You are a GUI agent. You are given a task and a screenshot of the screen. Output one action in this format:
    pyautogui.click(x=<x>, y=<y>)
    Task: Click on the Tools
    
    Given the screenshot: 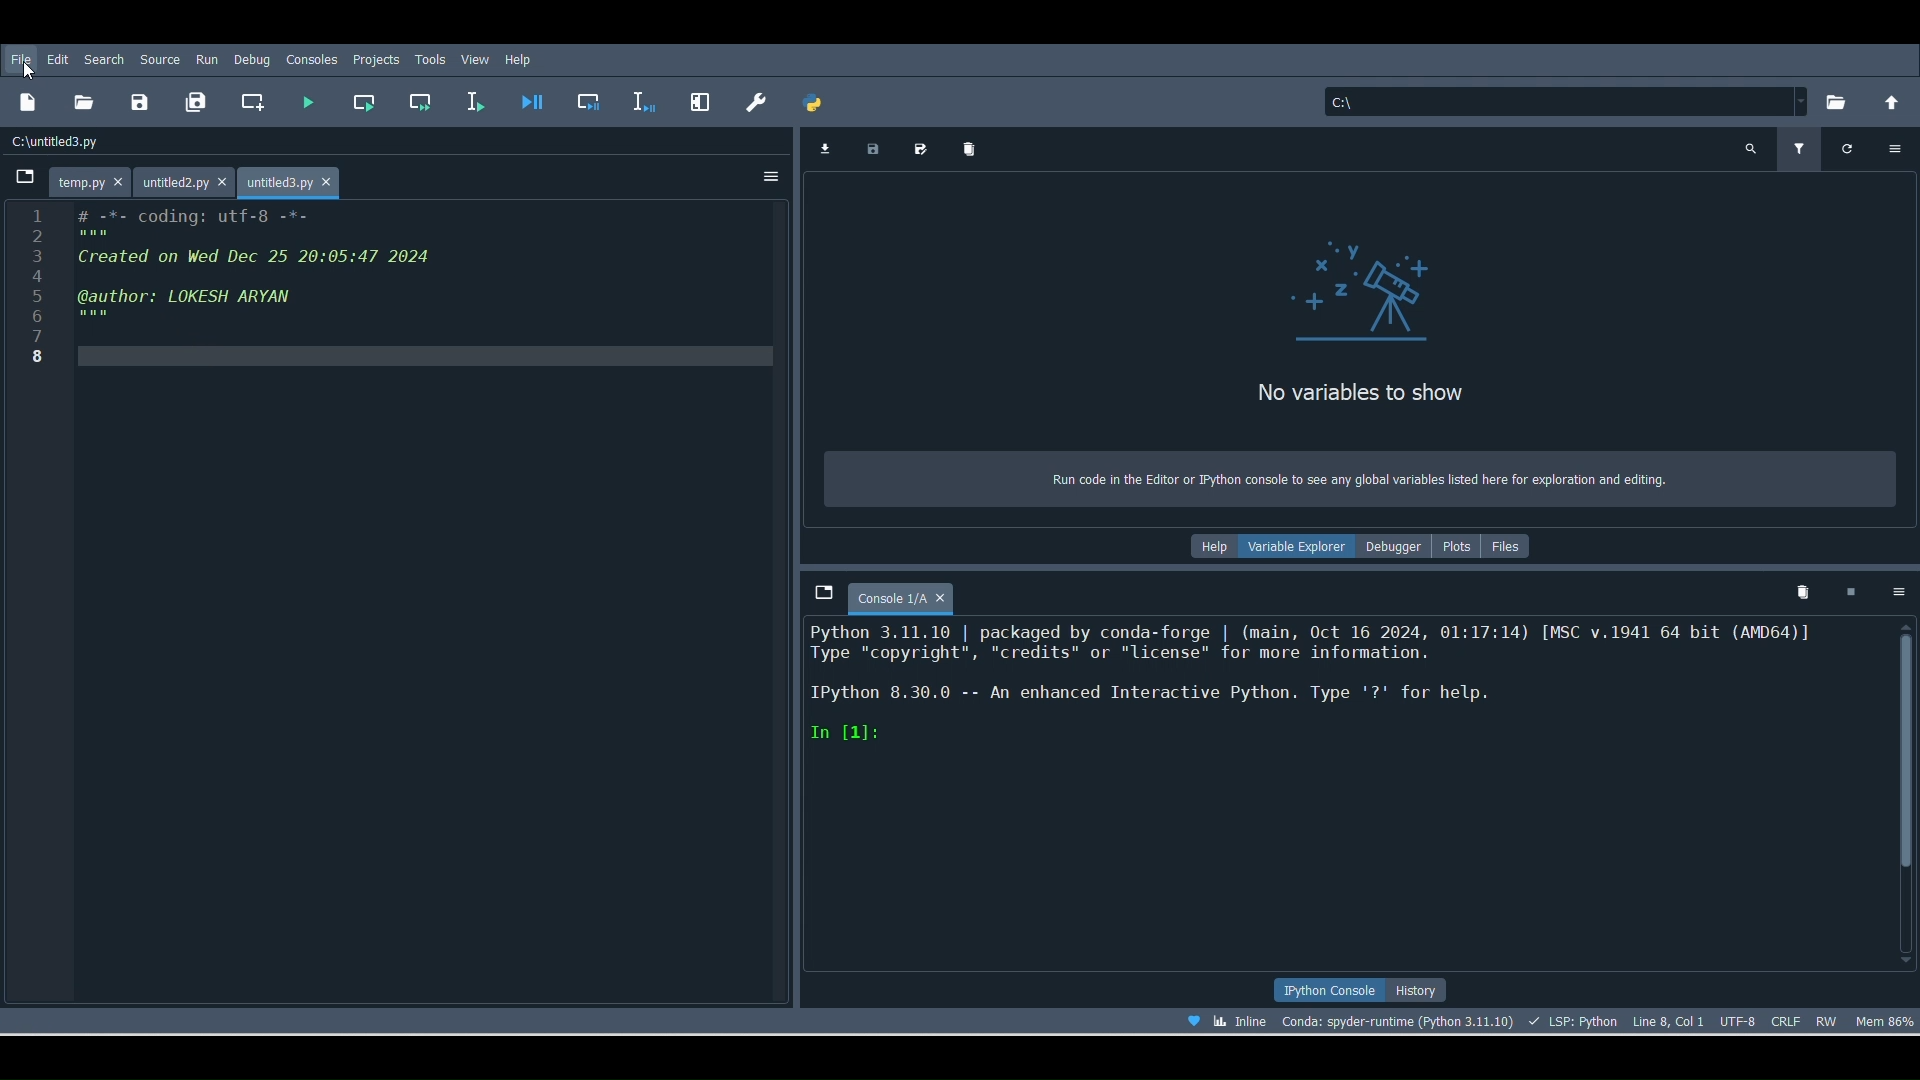 What is the action you would take?
    pyautogui.click(x=432, y=57)
    